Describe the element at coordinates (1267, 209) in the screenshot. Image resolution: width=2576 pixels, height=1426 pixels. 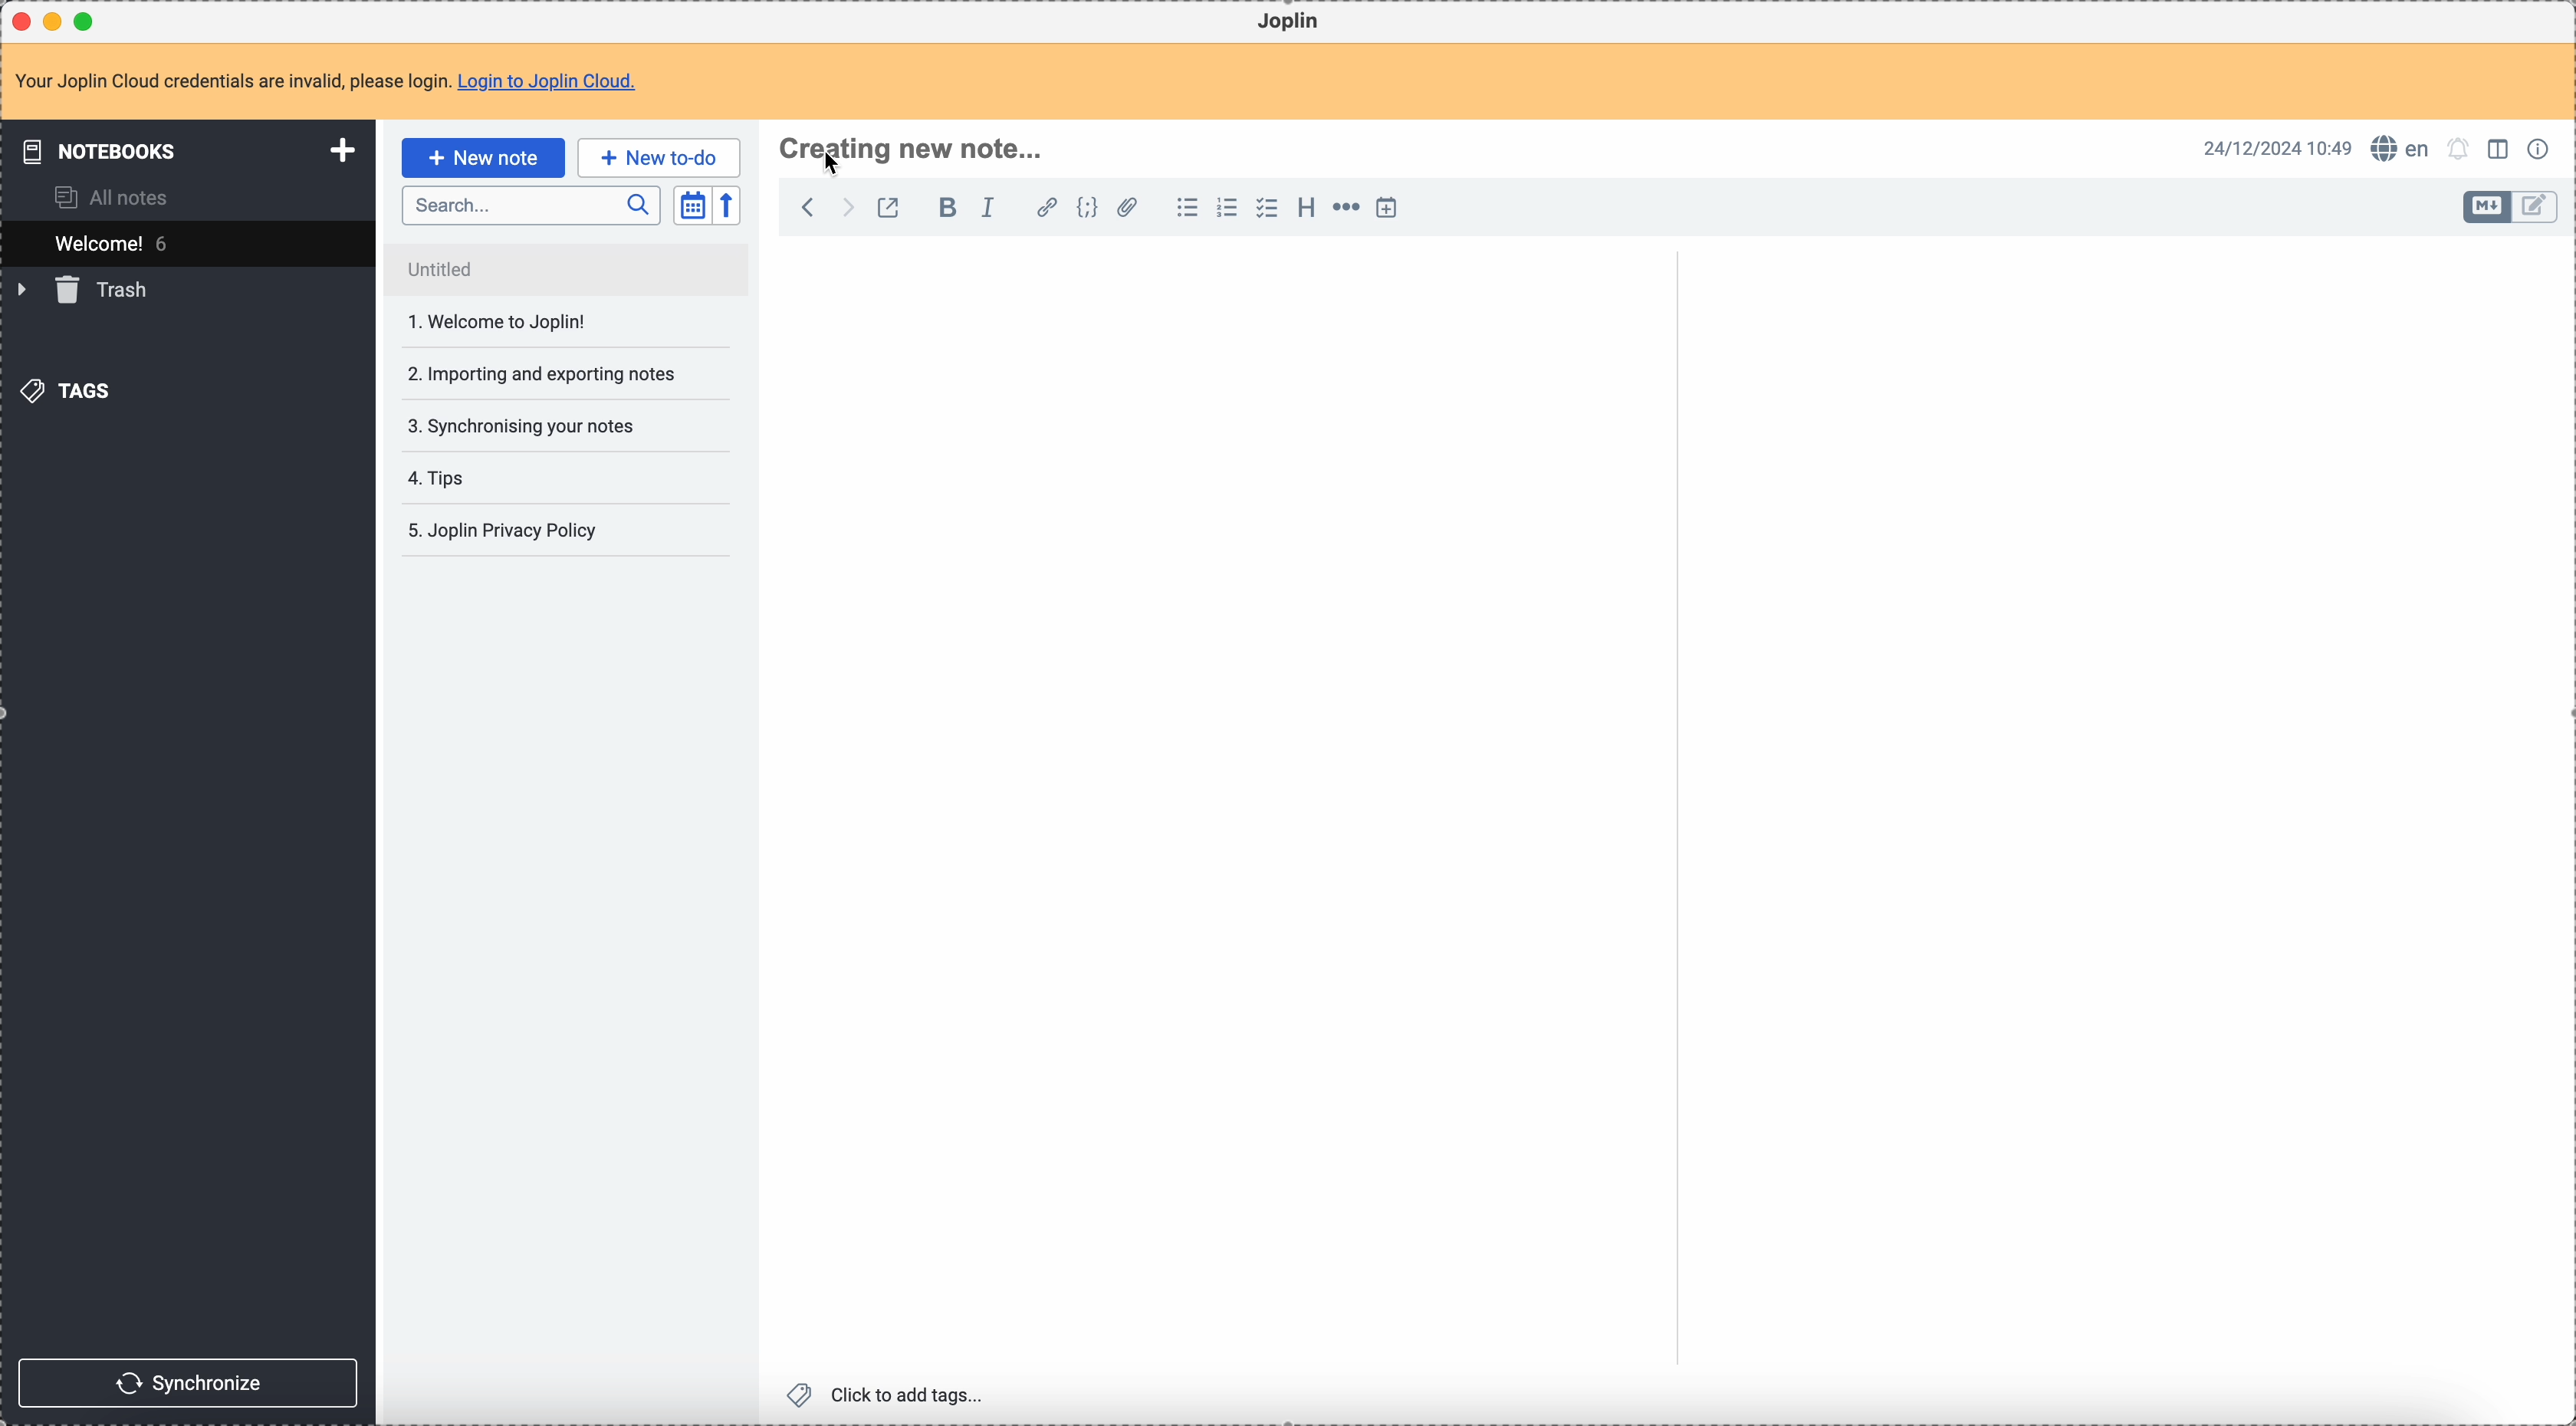
I see `checklist` at that location.